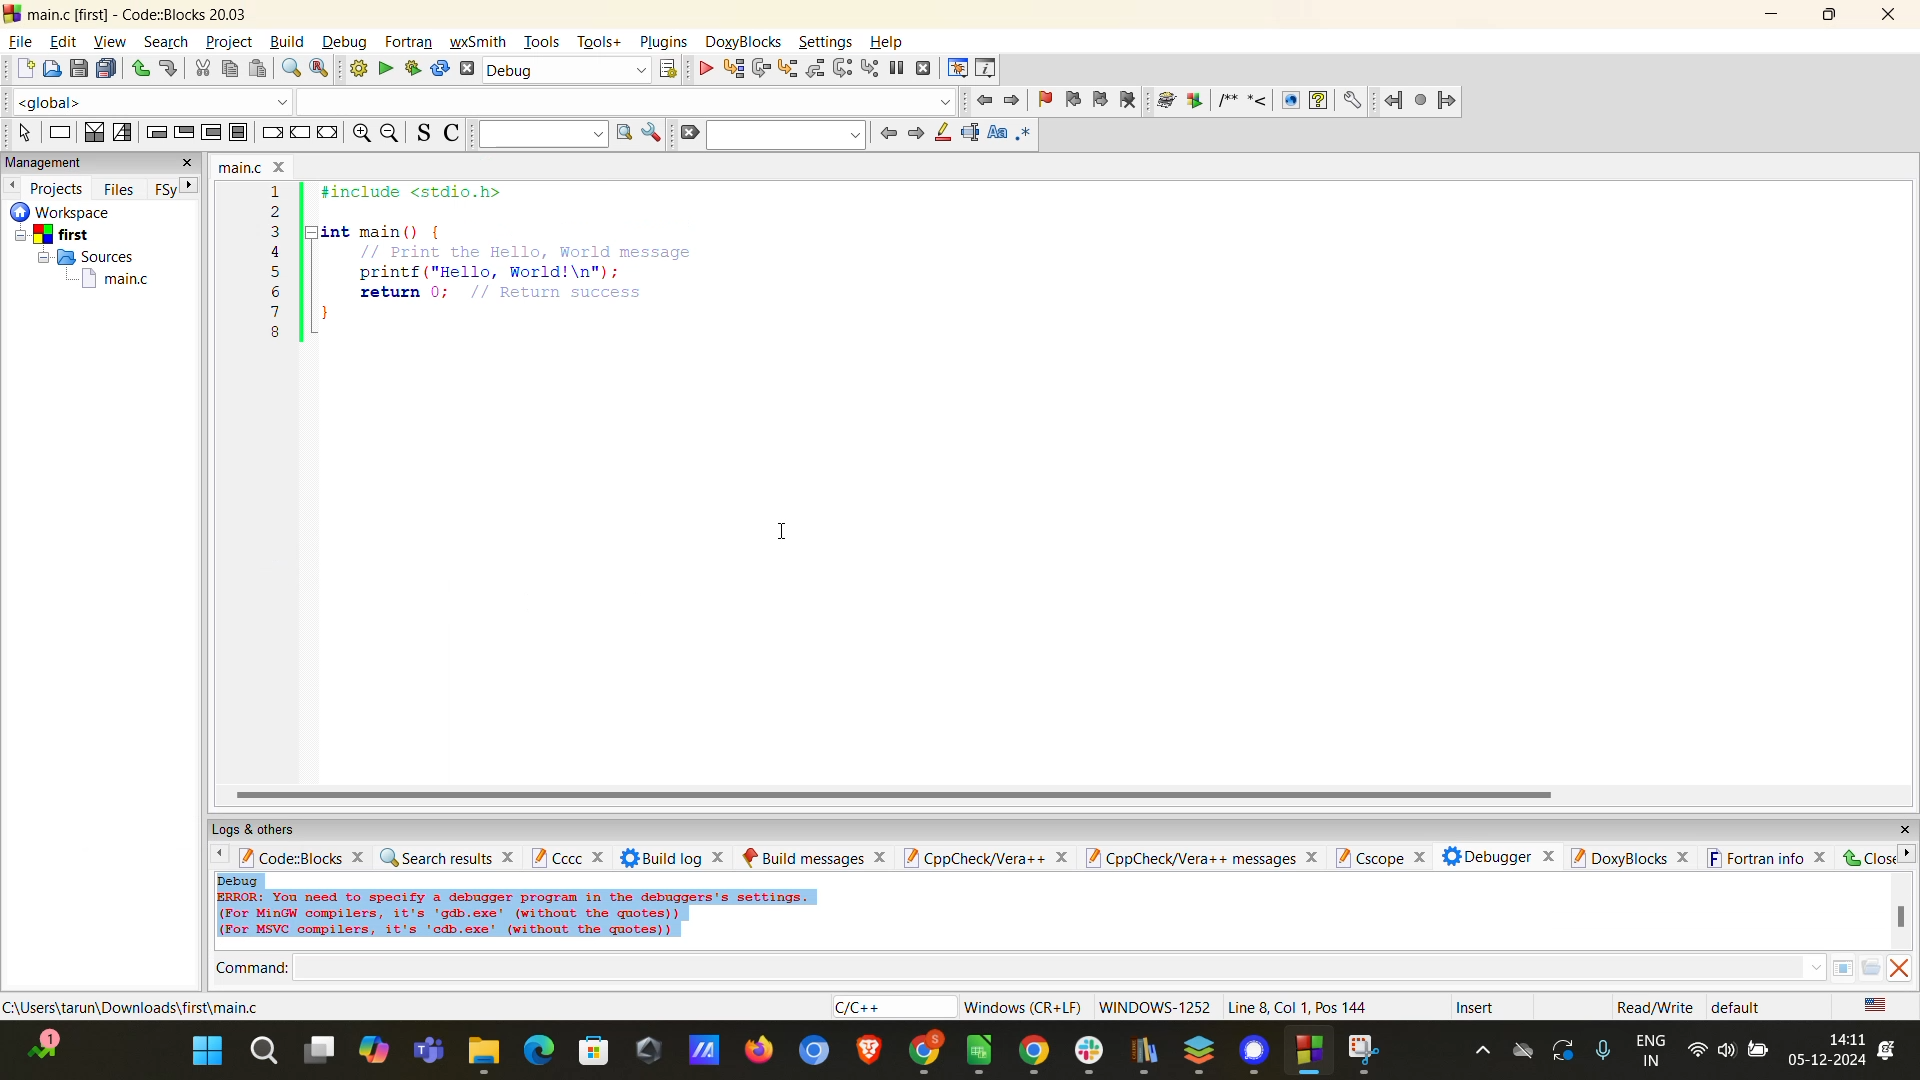 The image size is (1920, 1080). Describe the element at coordinates (154, 134) in the screenshot. I see `entry condition loop` at that location.